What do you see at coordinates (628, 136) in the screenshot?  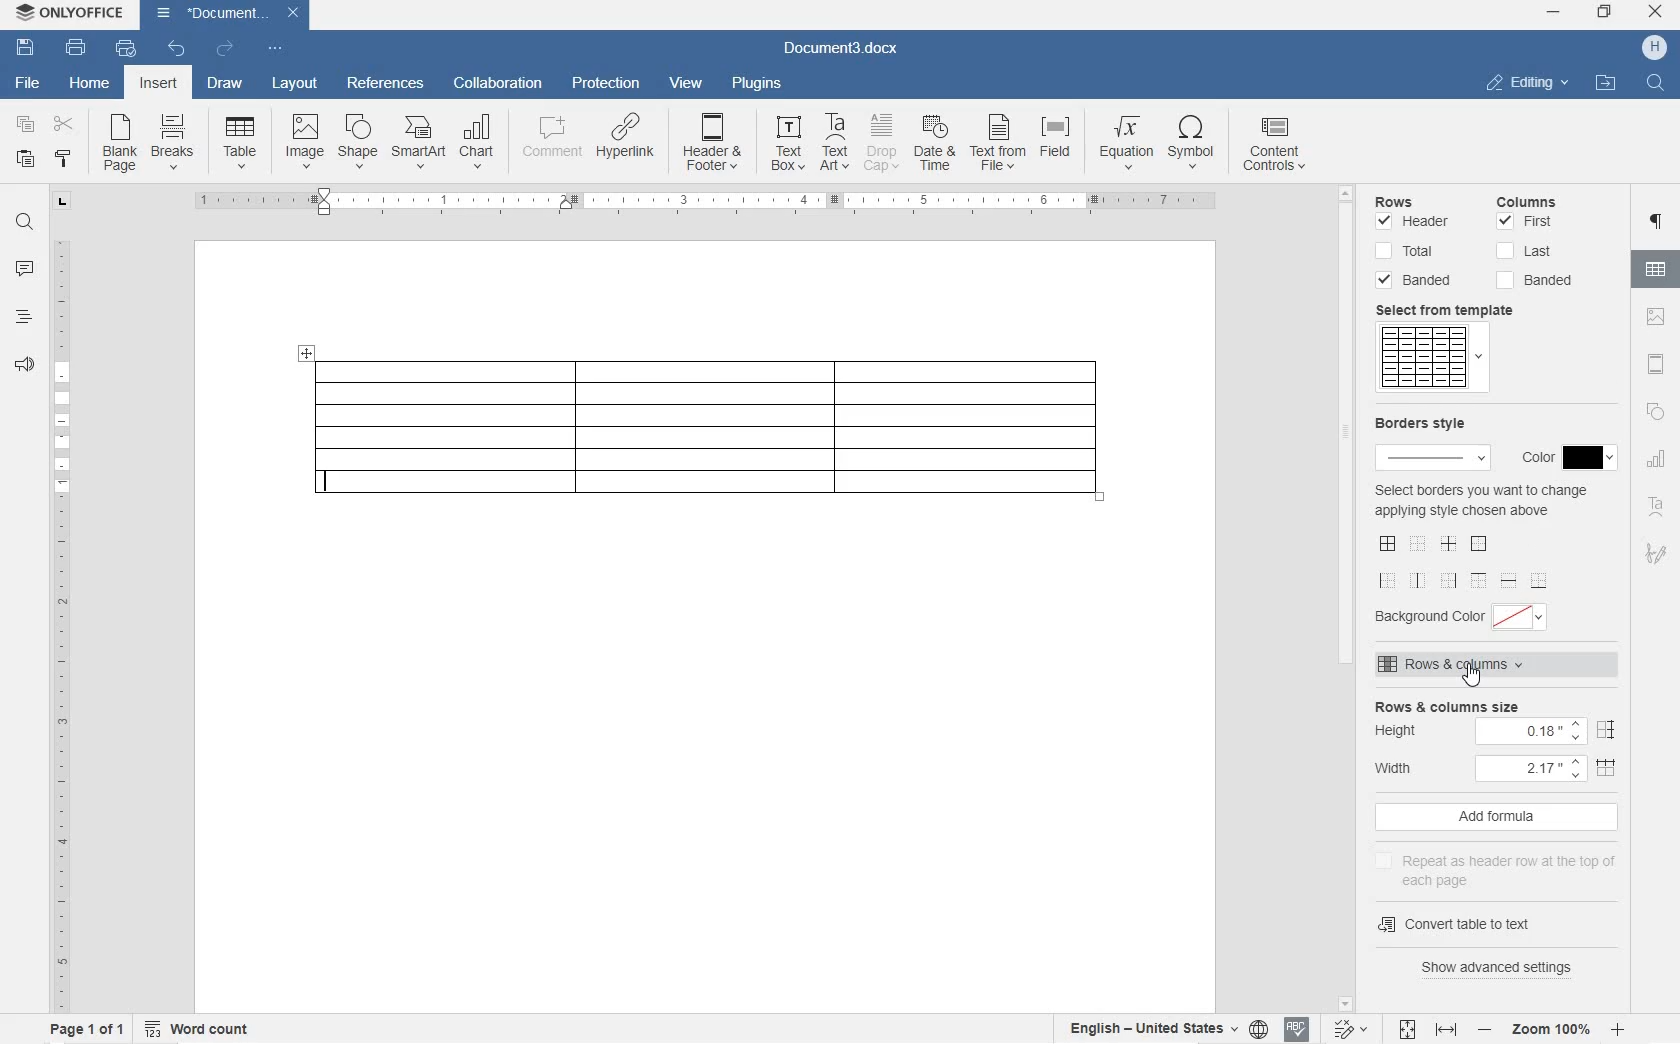 I see `HYPERLINK` at bounding box center [628, 136].